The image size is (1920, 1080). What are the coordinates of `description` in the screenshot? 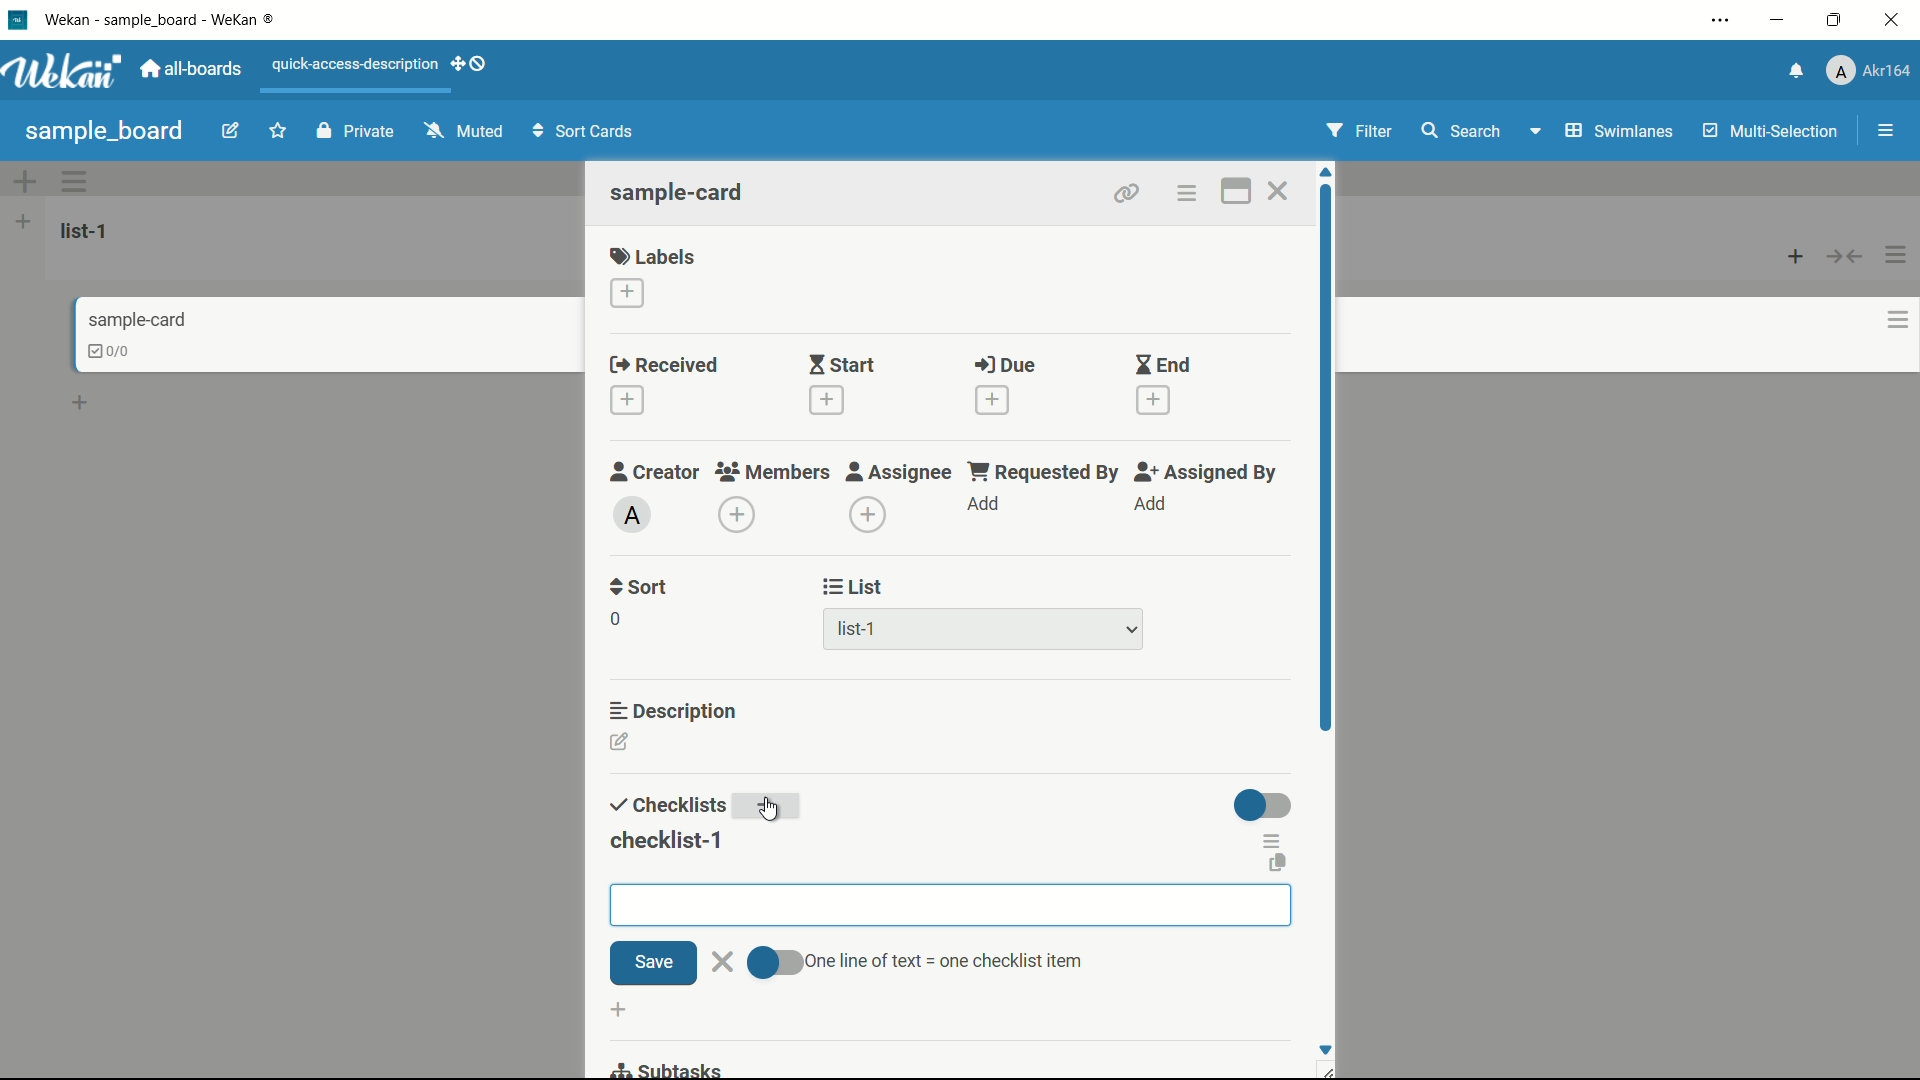 It's located at (675, 709).